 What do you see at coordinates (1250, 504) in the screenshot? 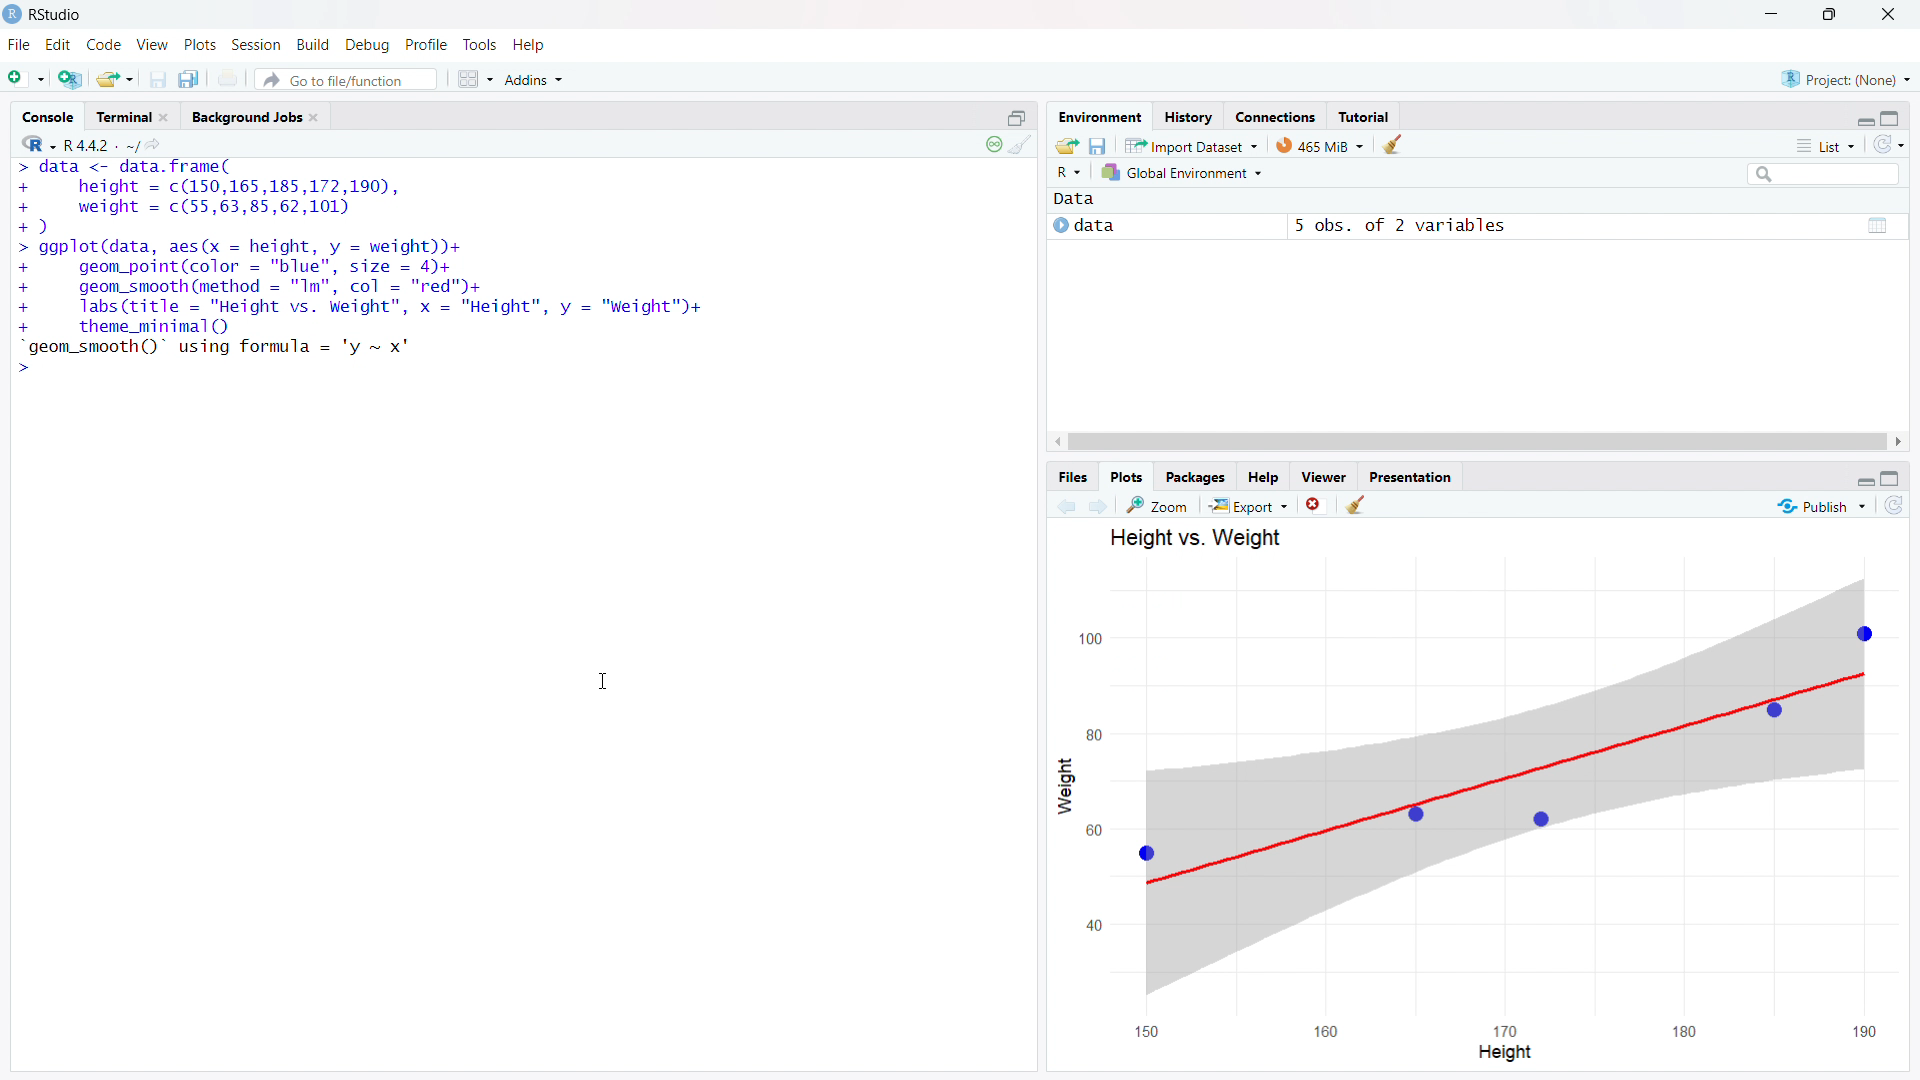
I see `export` at bounding box center [1250, 504].